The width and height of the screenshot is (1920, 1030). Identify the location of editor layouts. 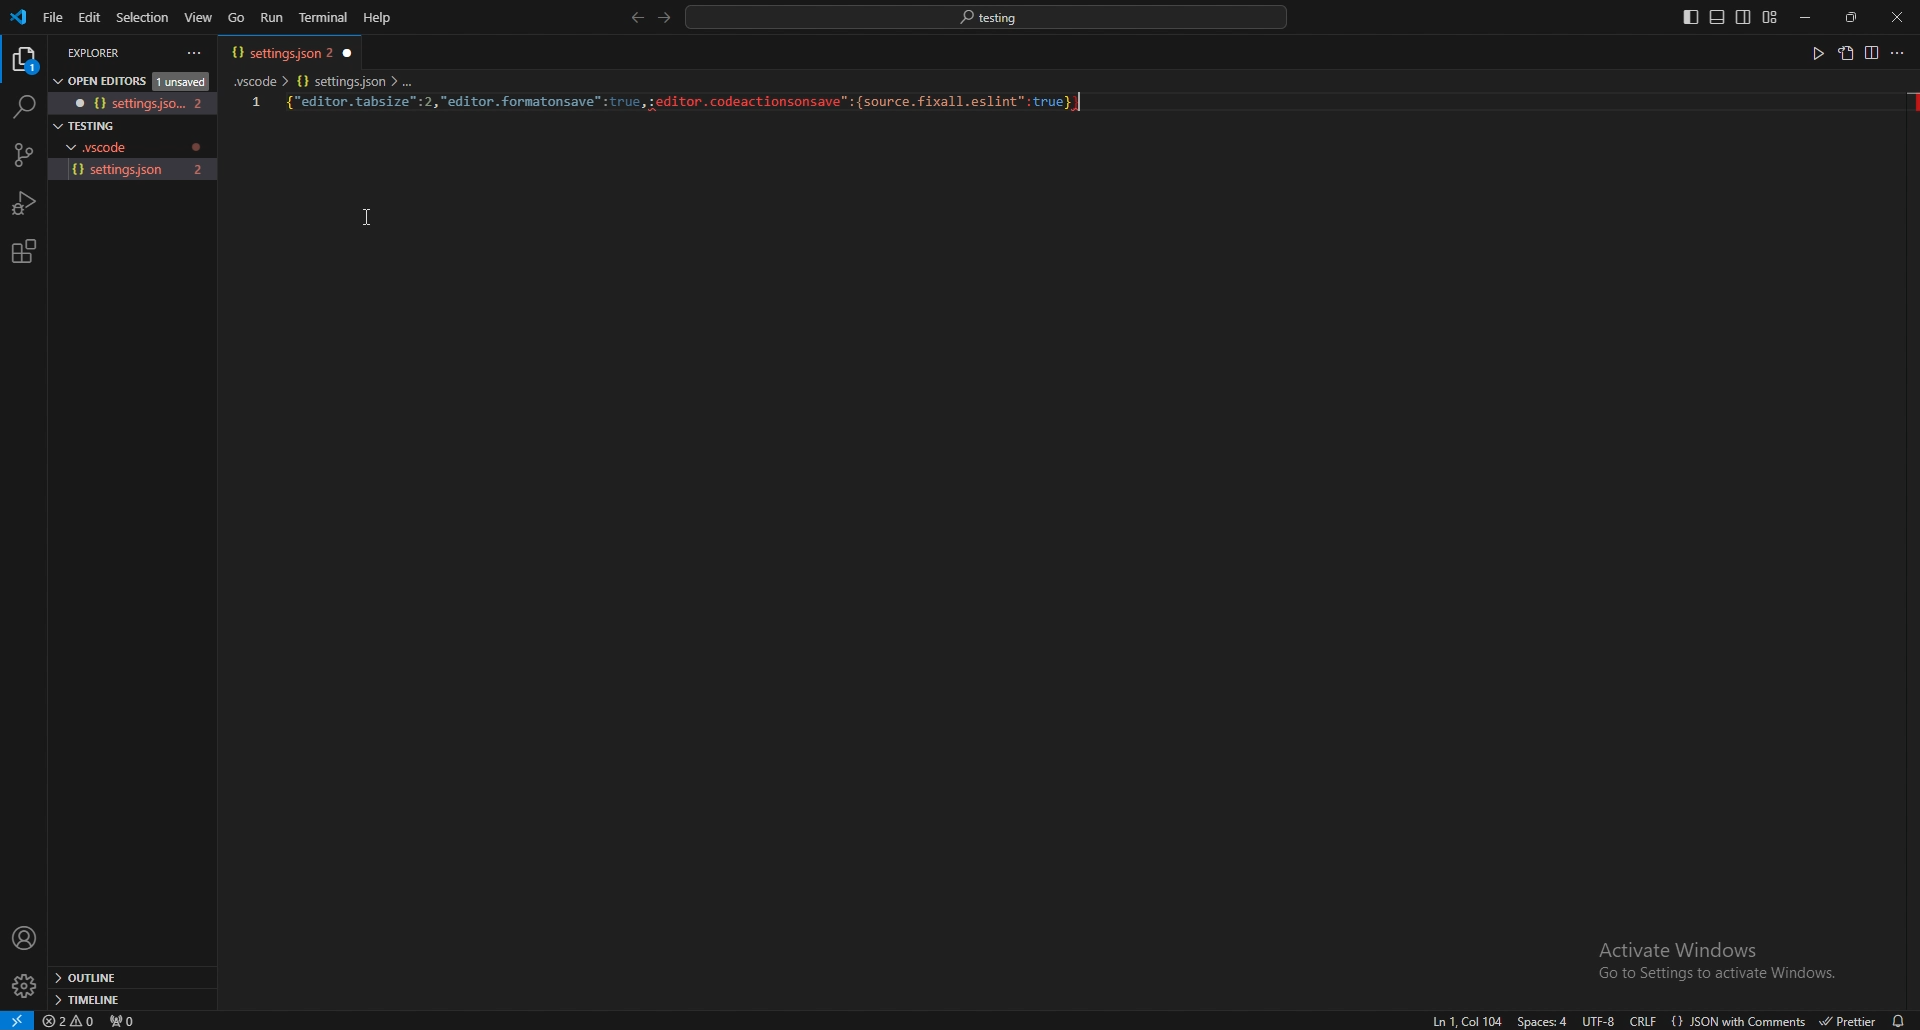
(1729, 17).